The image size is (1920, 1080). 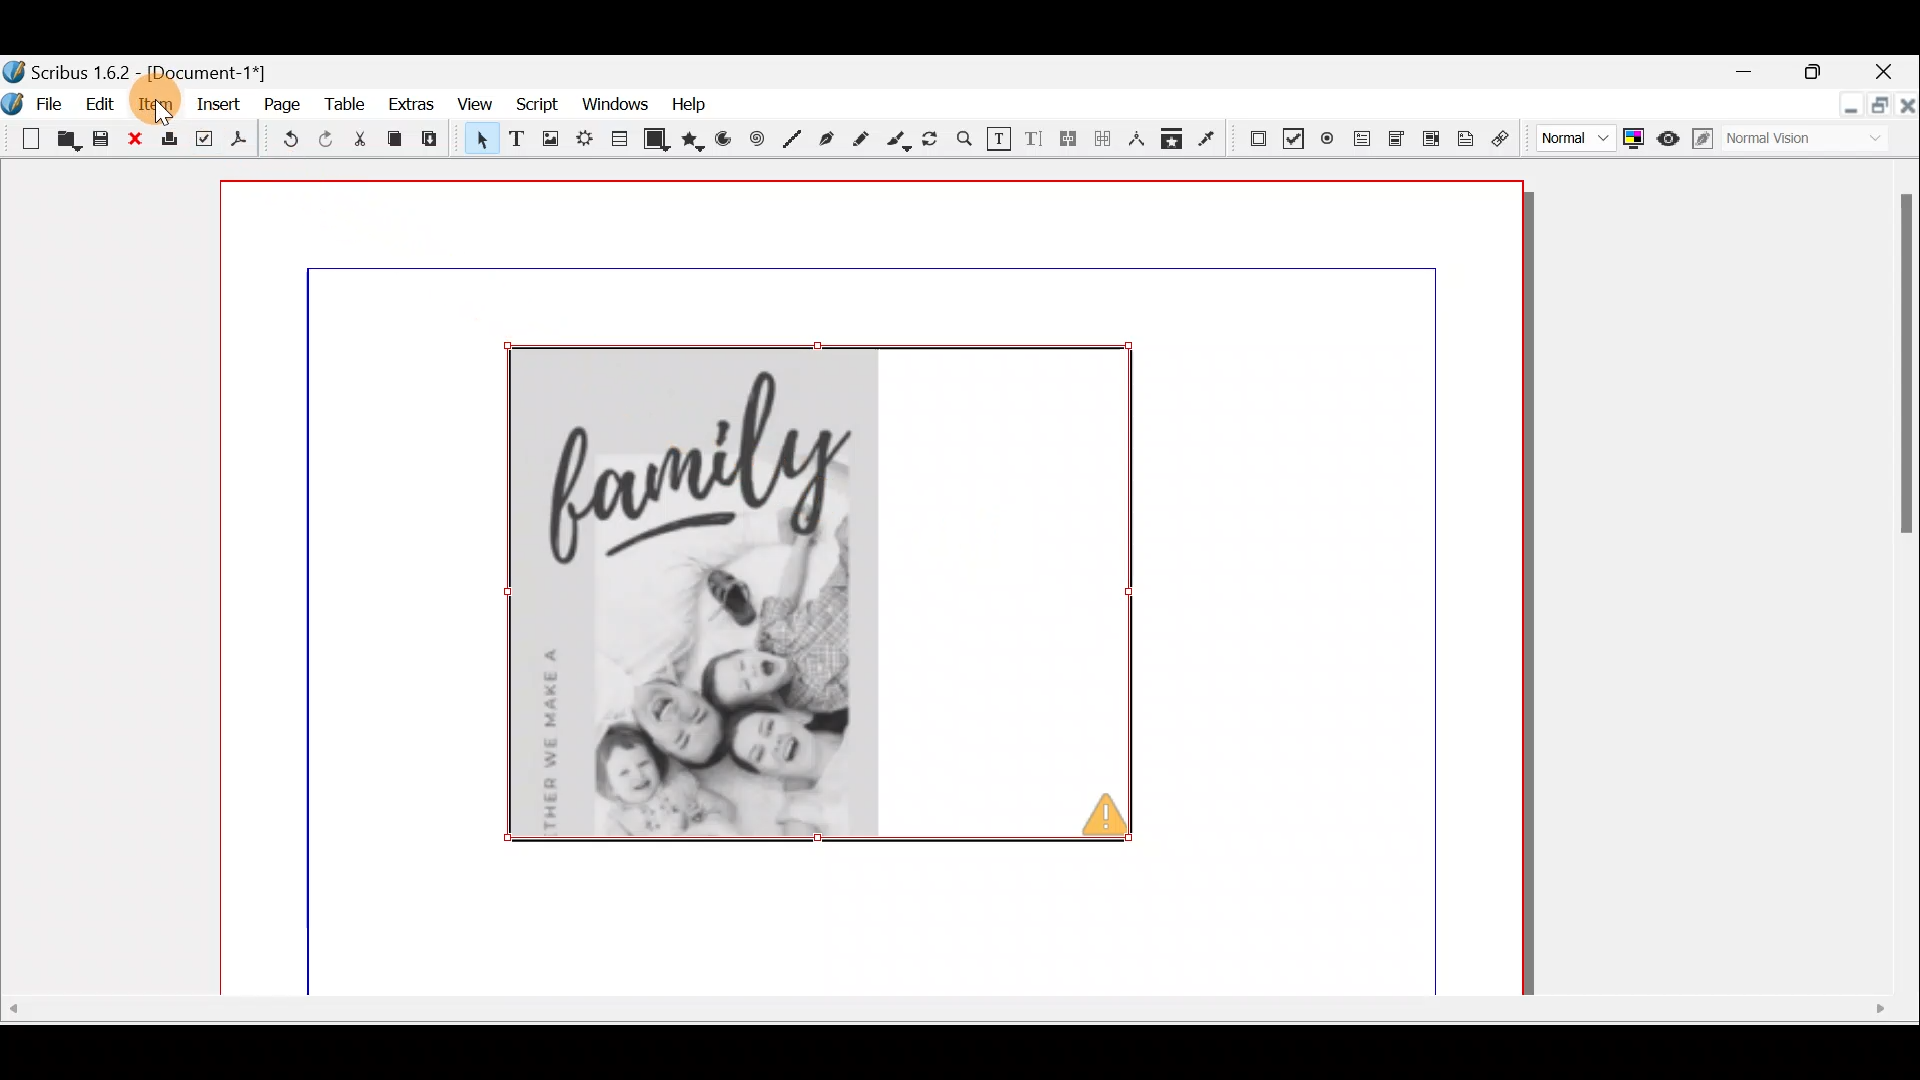 I want to click on Save as PDF, so click(x=247, y=141).